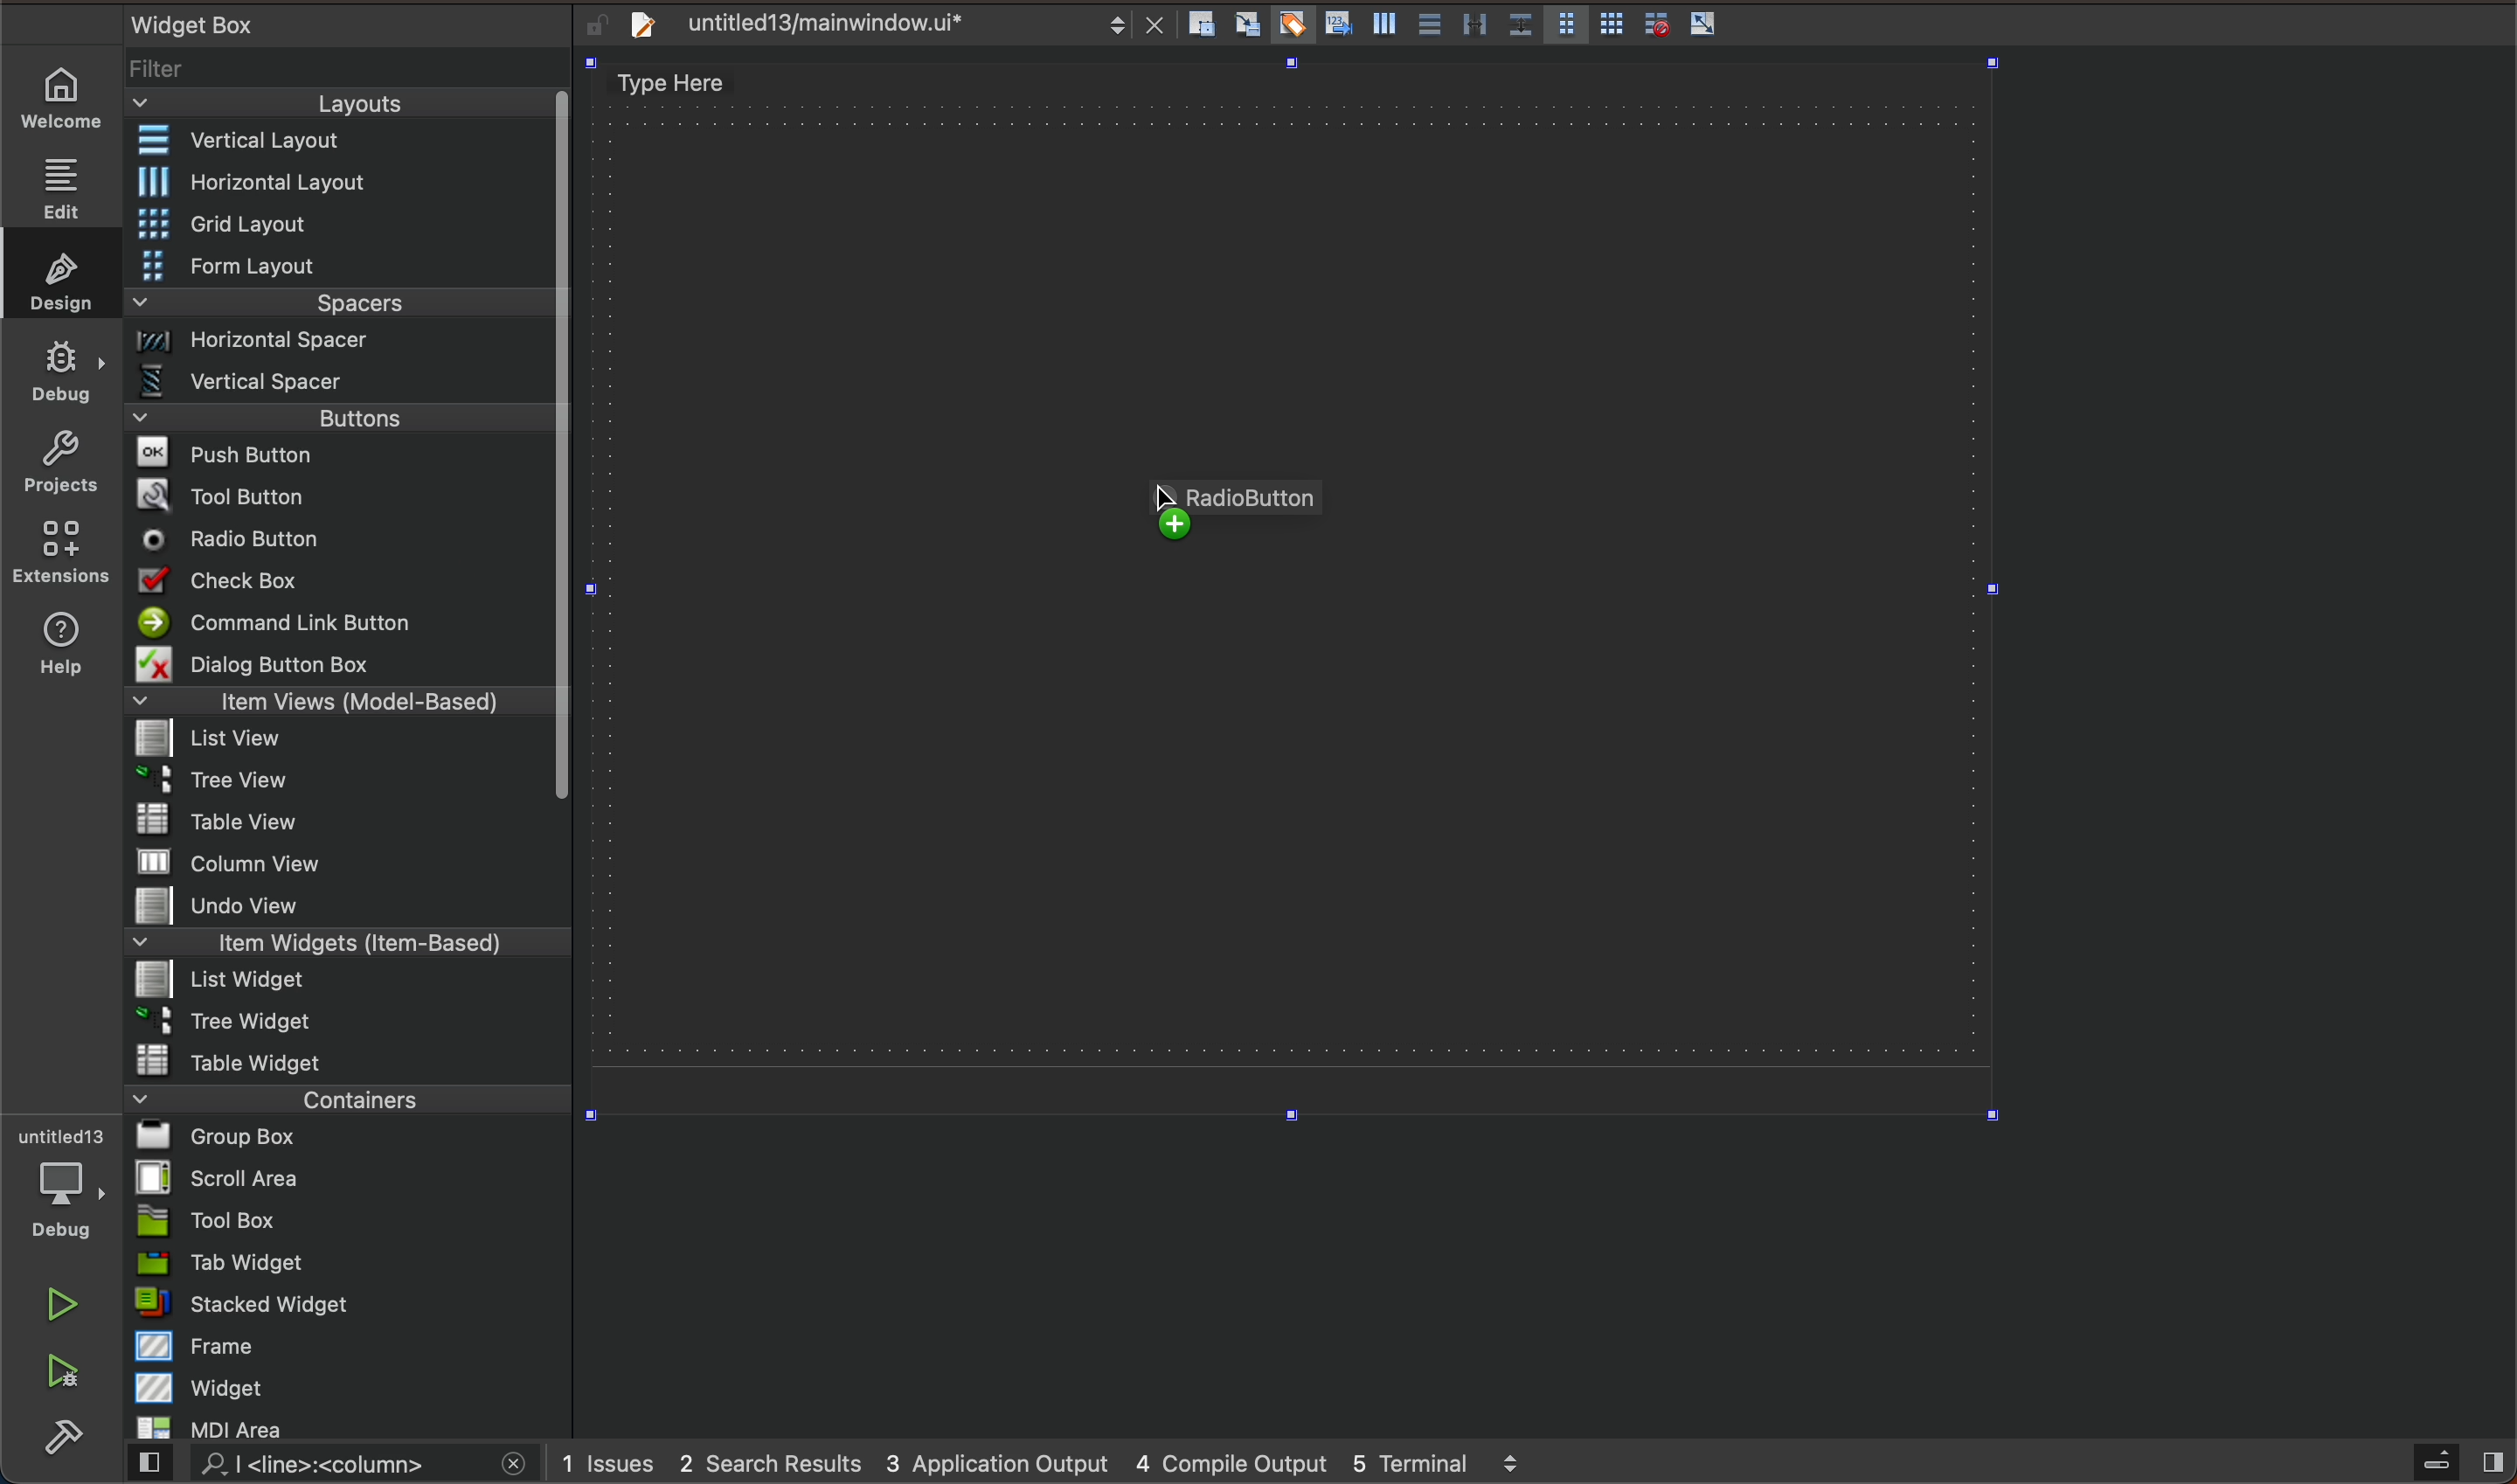 The image size is (2517, 1484). Describe the element at coordinates (352, 1387) in the screenshot. I see `widget` at that location.